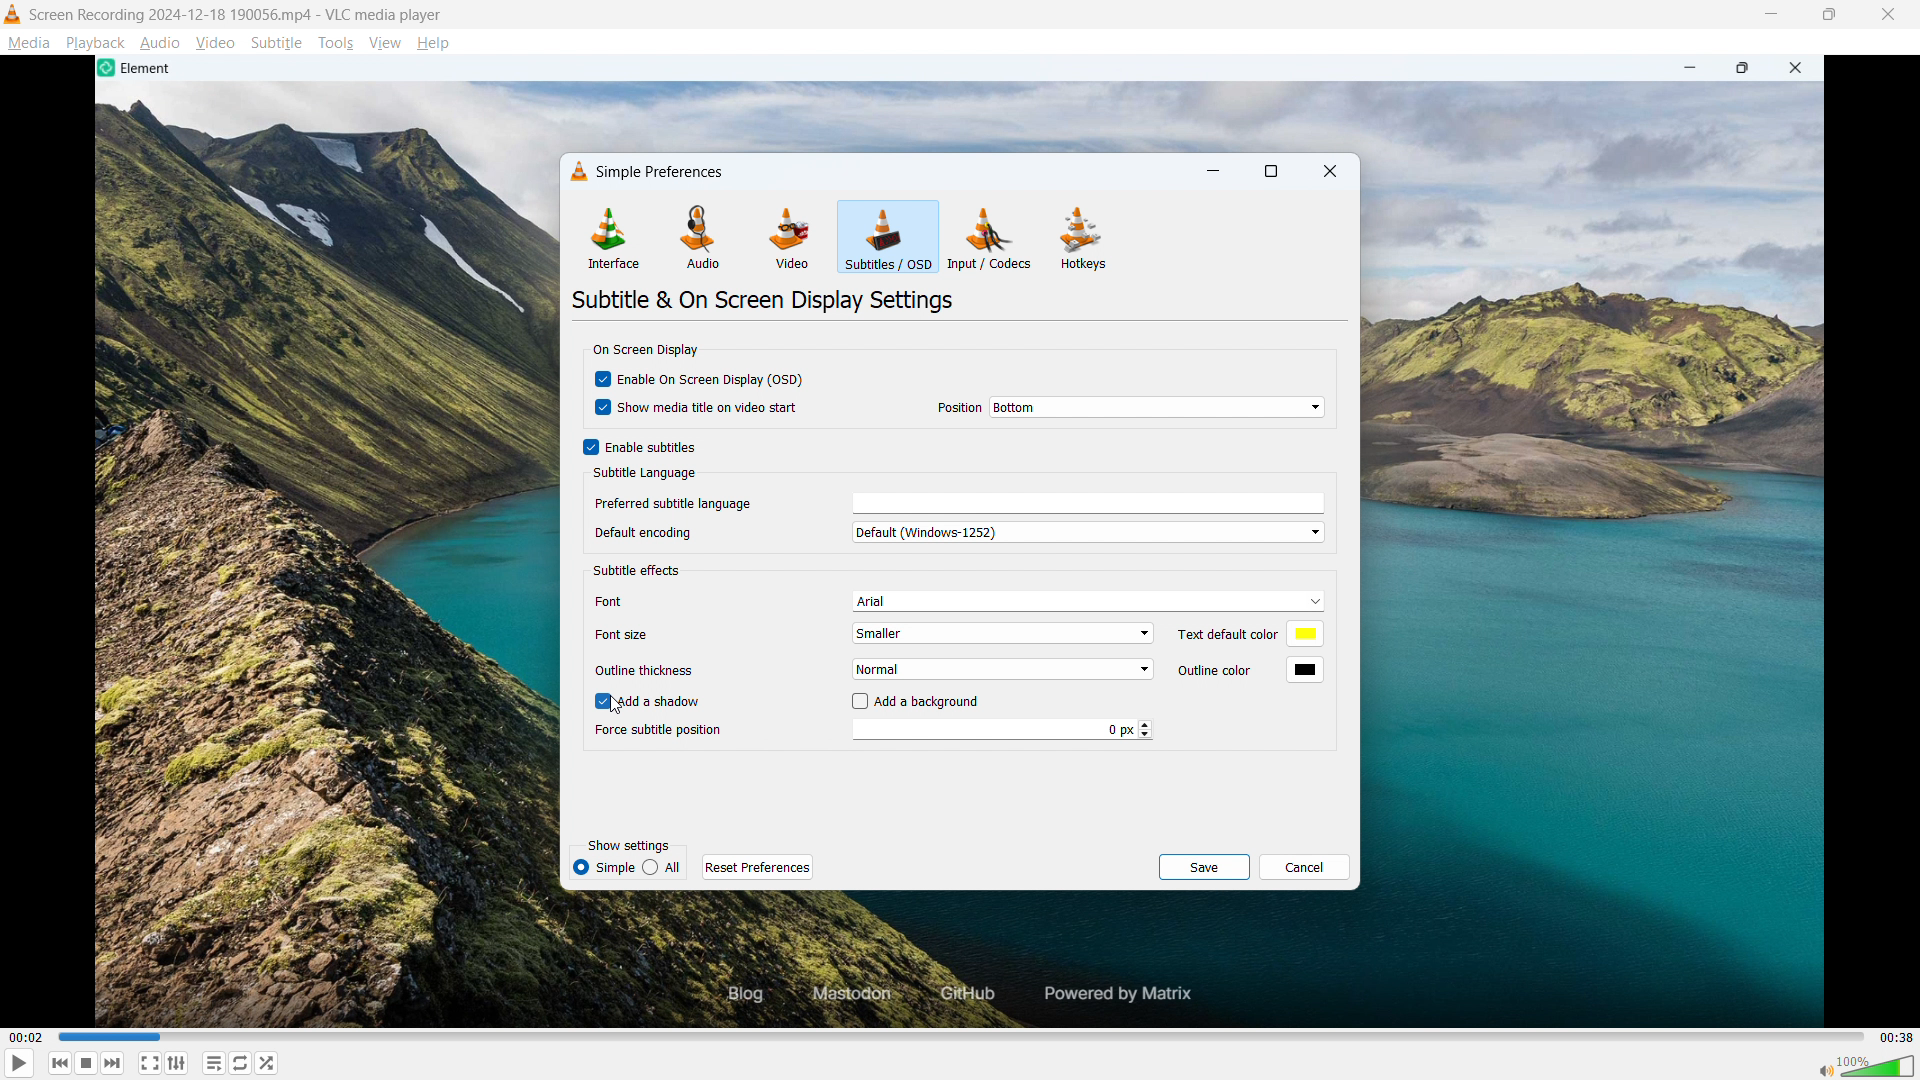 The width and height of the screenshot is (1920, 1080). I want to click on minimize, so click(1685, 68).